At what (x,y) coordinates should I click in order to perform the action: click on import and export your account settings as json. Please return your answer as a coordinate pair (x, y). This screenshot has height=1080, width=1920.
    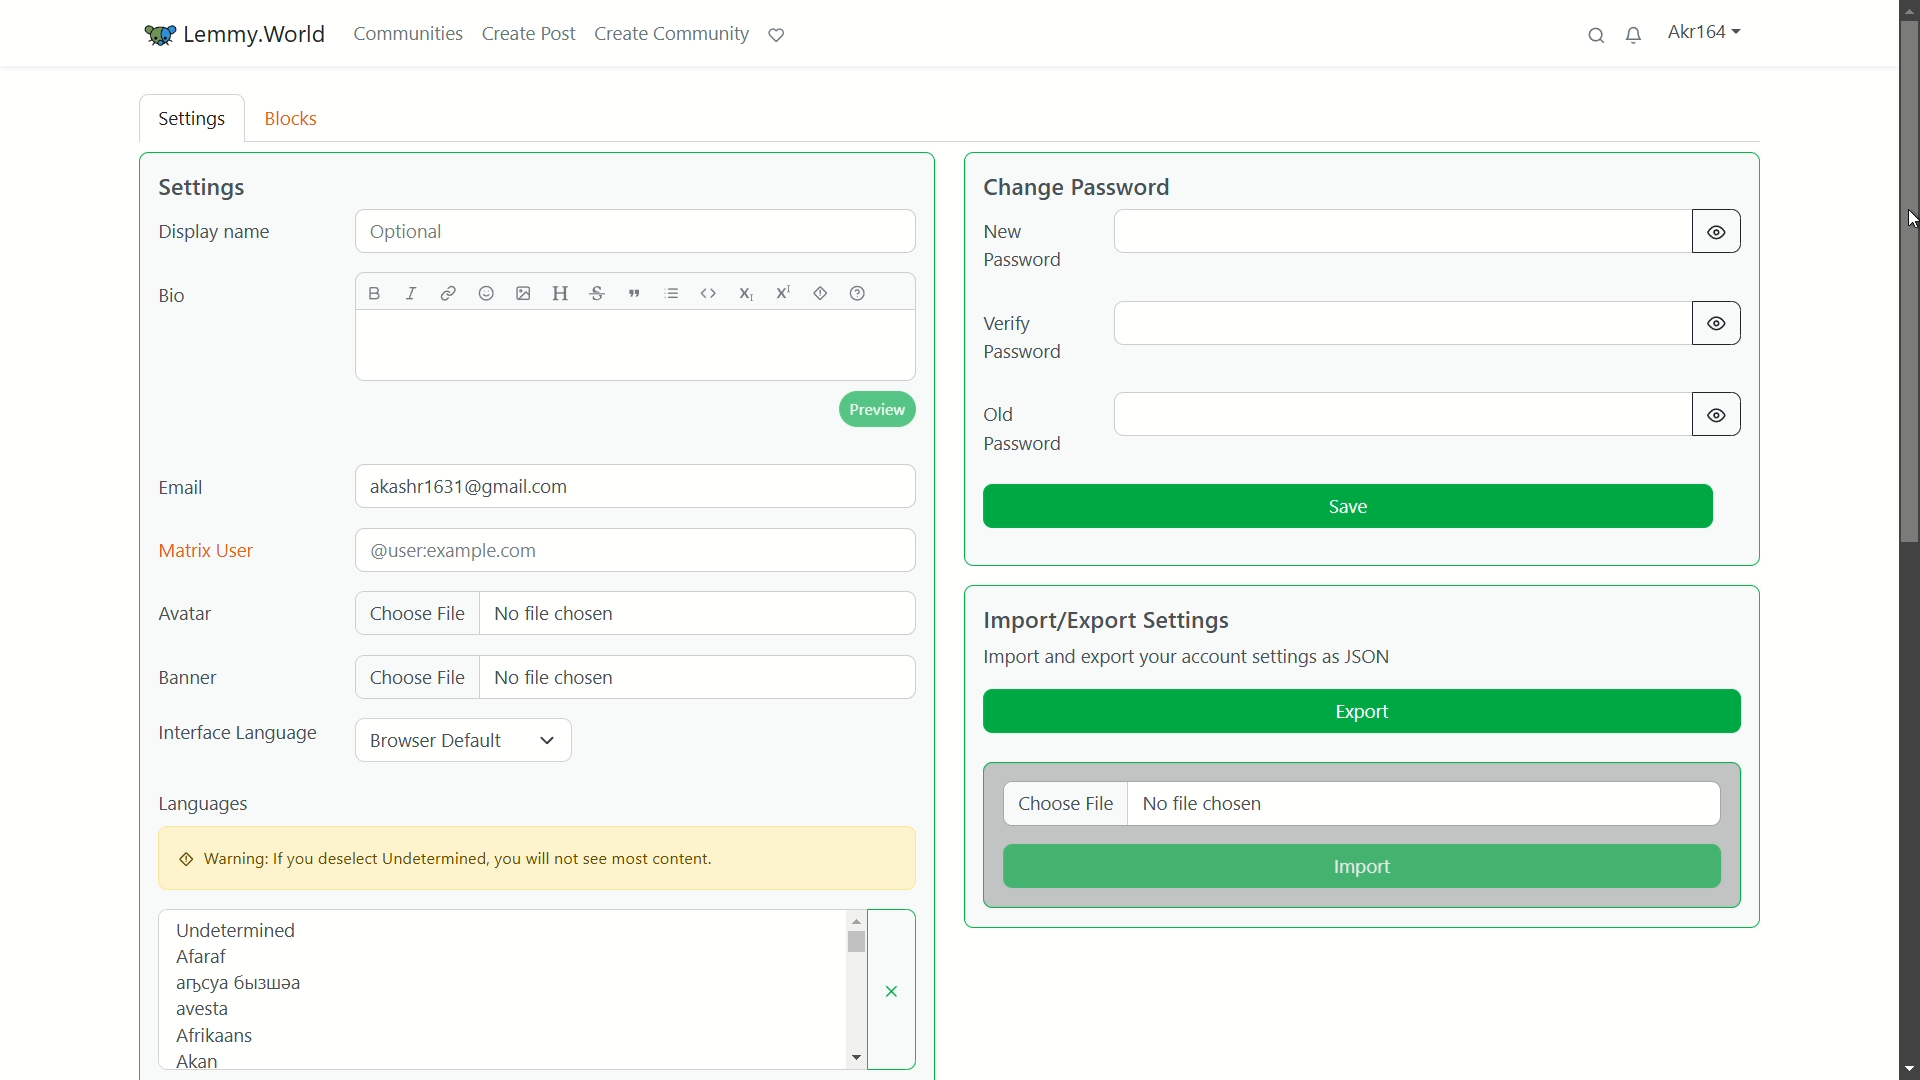
    Looking at the image, I should click on (1190, 659).